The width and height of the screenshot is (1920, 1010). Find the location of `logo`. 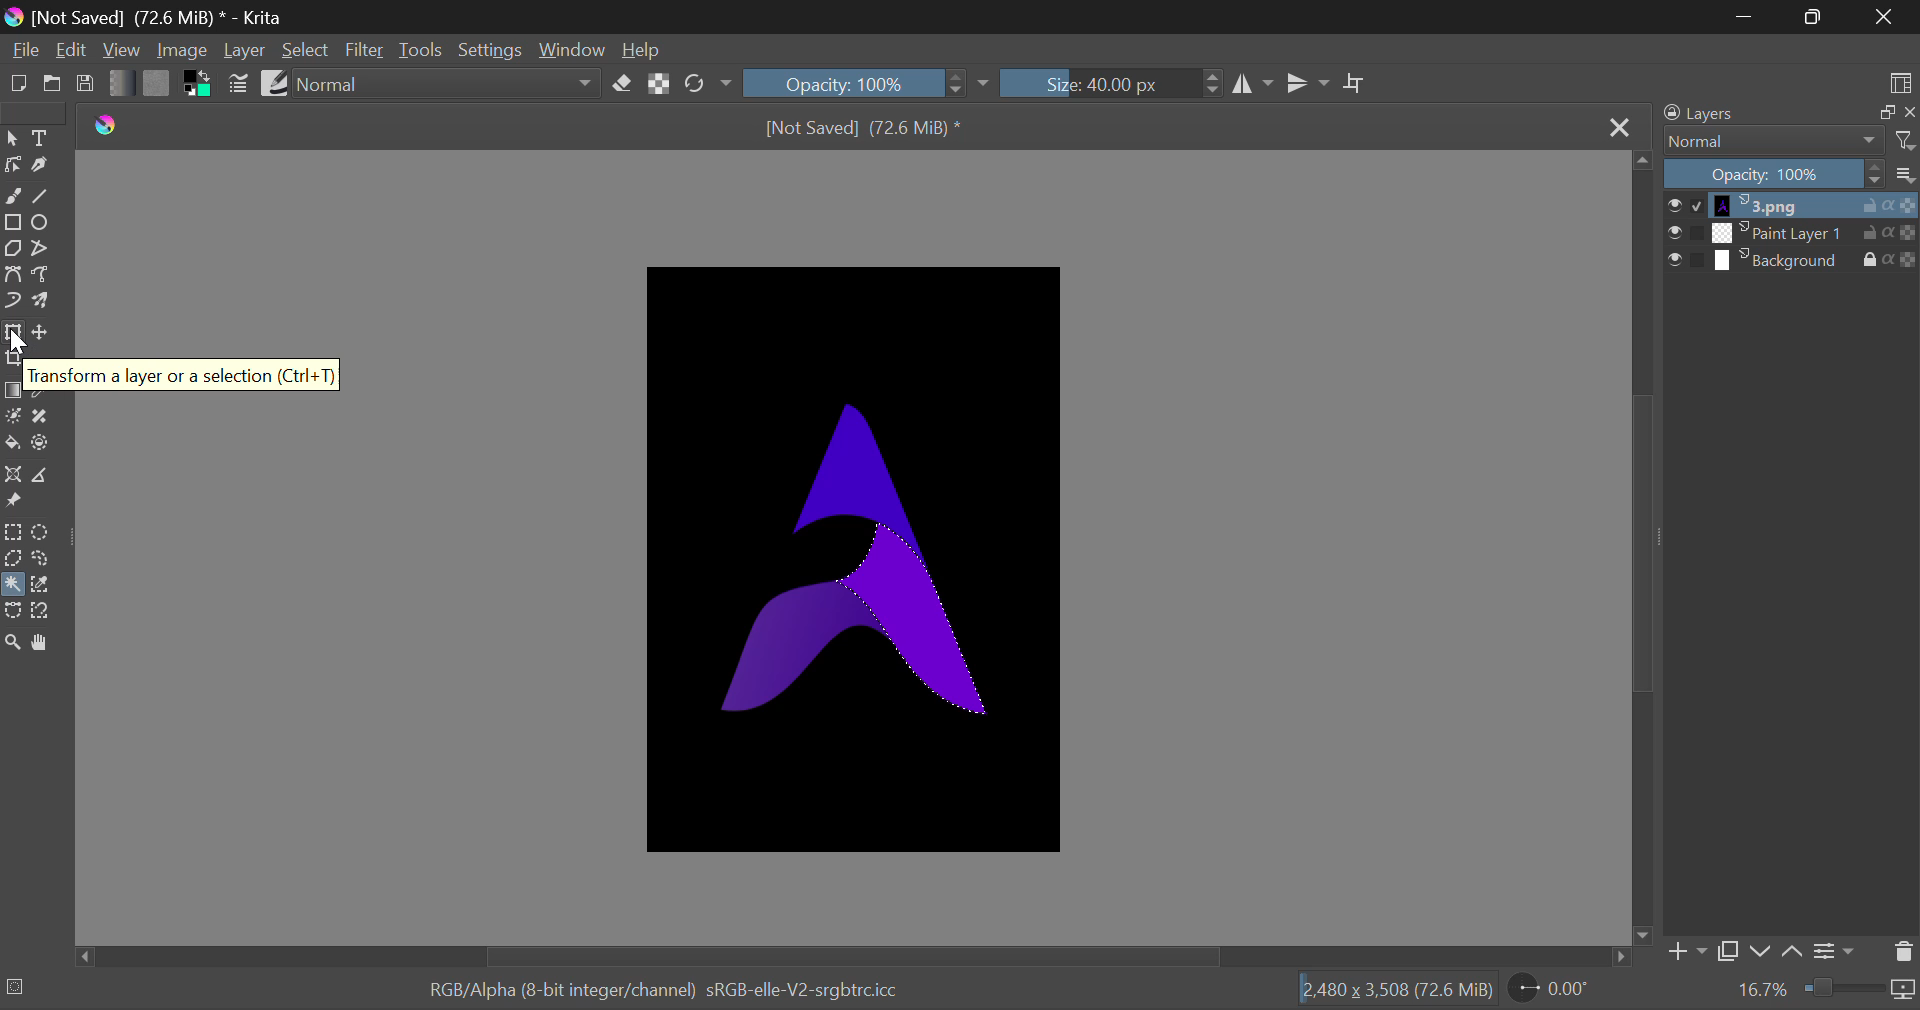

logo is located at coordinates (17, 19).